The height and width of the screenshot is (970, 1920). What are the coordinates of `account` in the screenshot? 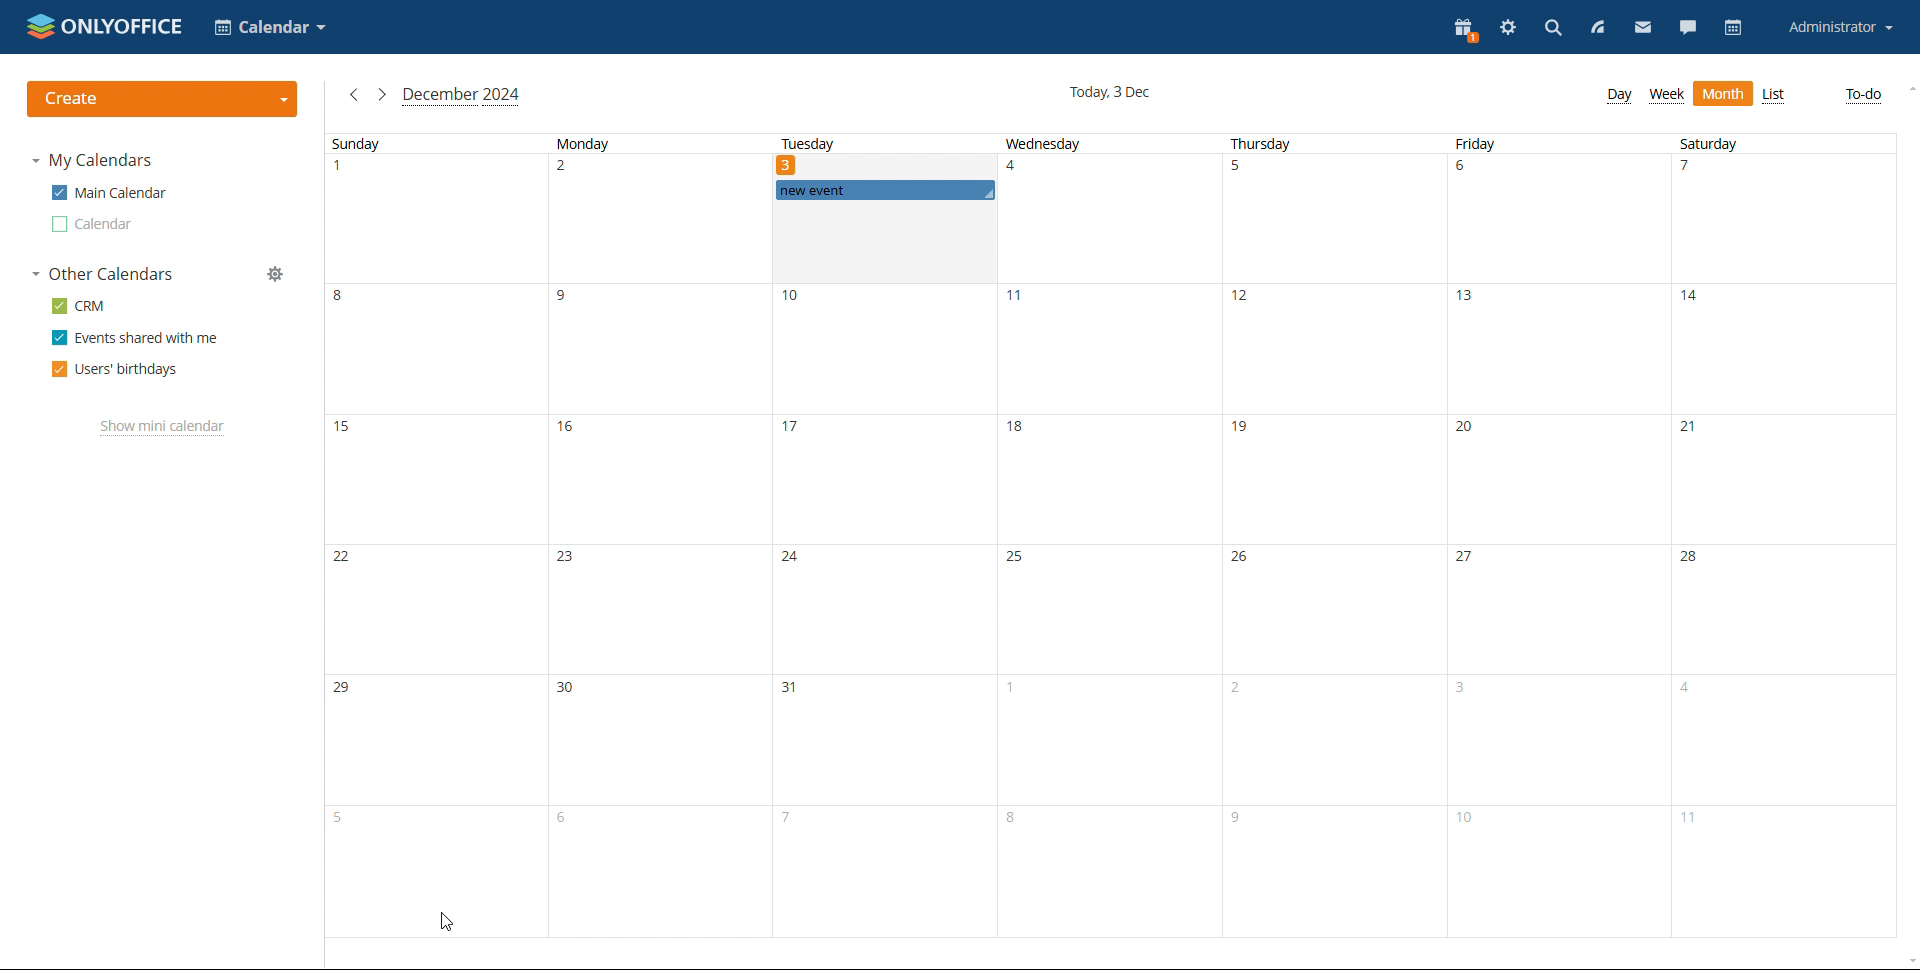 It's located at (1842, 28).